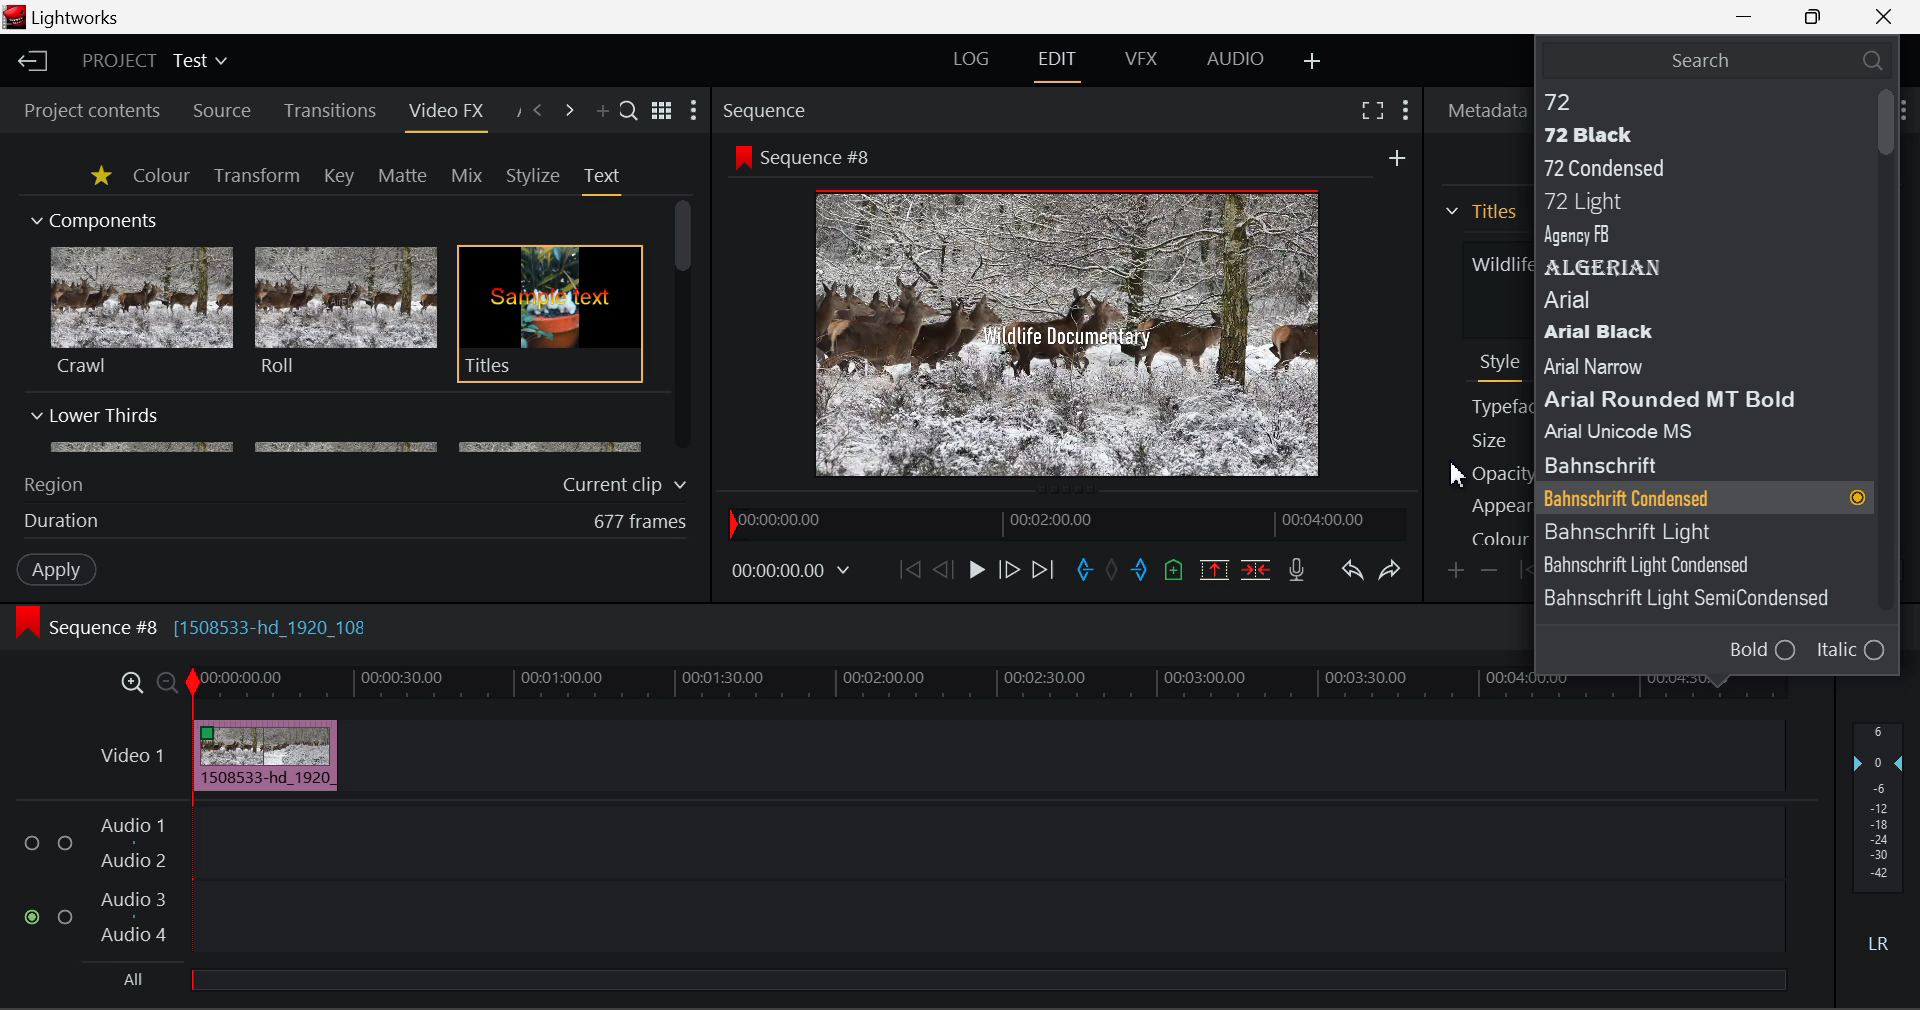 The image size is (1920, 1010). I want to click on Crawl, so click(142, 311).